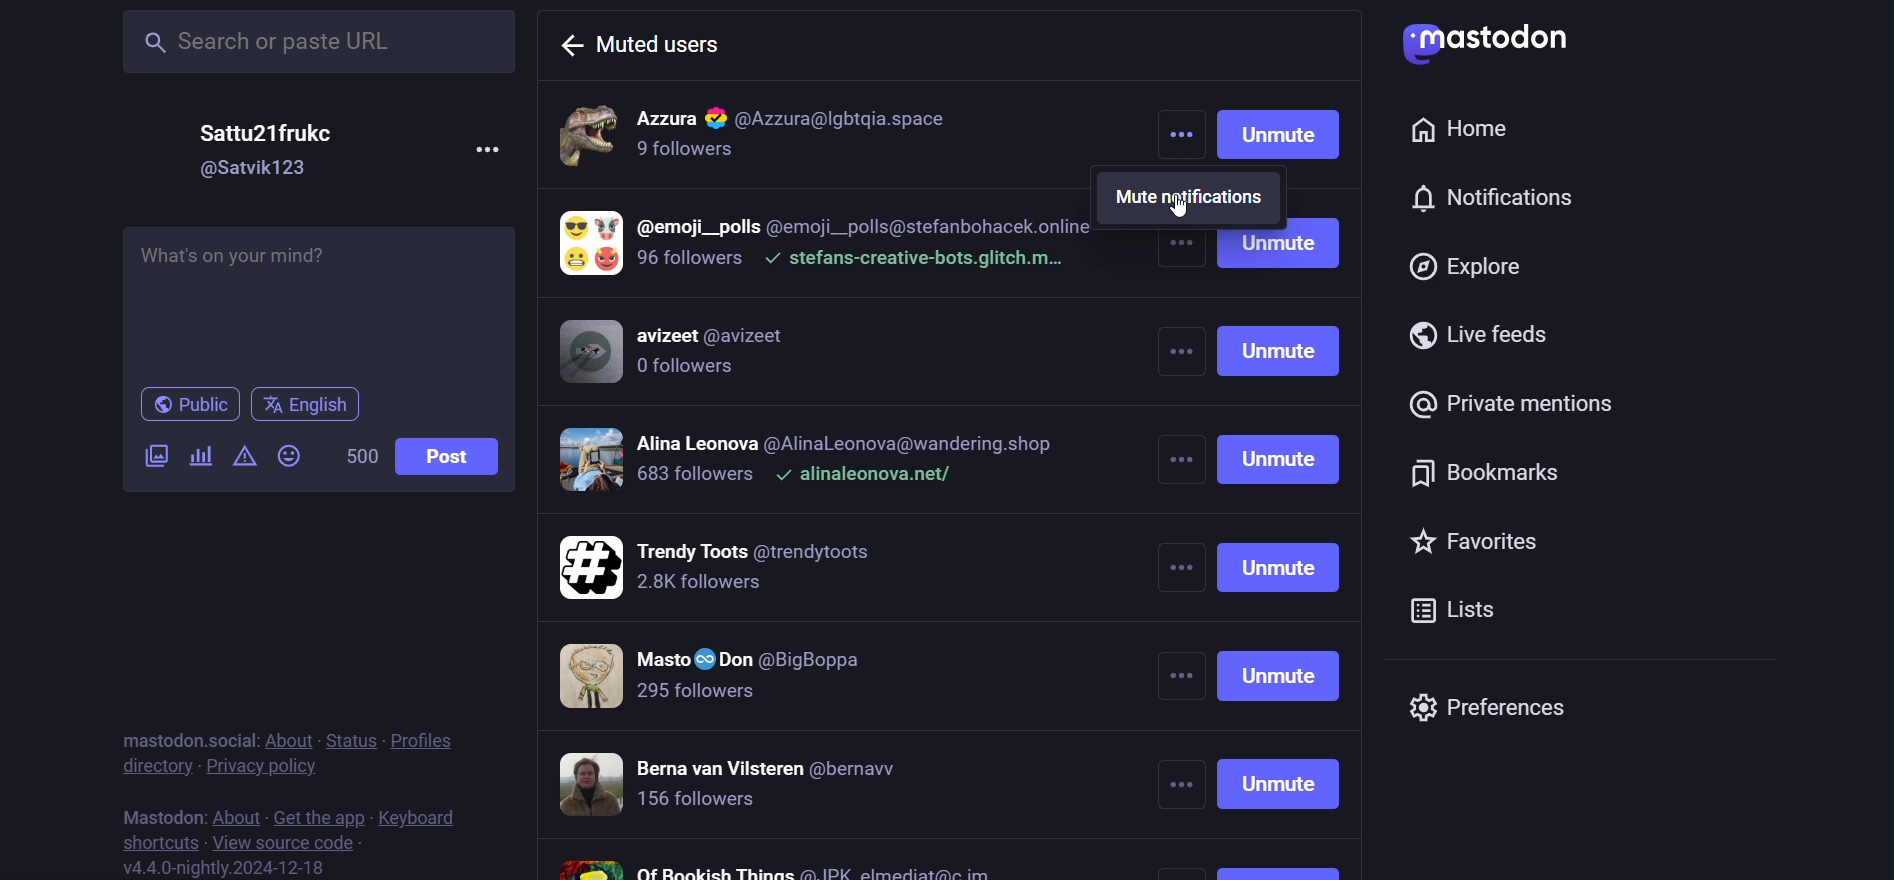  What do you see at coordinates (350, 740) in the screenshot?
I see `status` at bounding box center [350, 740].